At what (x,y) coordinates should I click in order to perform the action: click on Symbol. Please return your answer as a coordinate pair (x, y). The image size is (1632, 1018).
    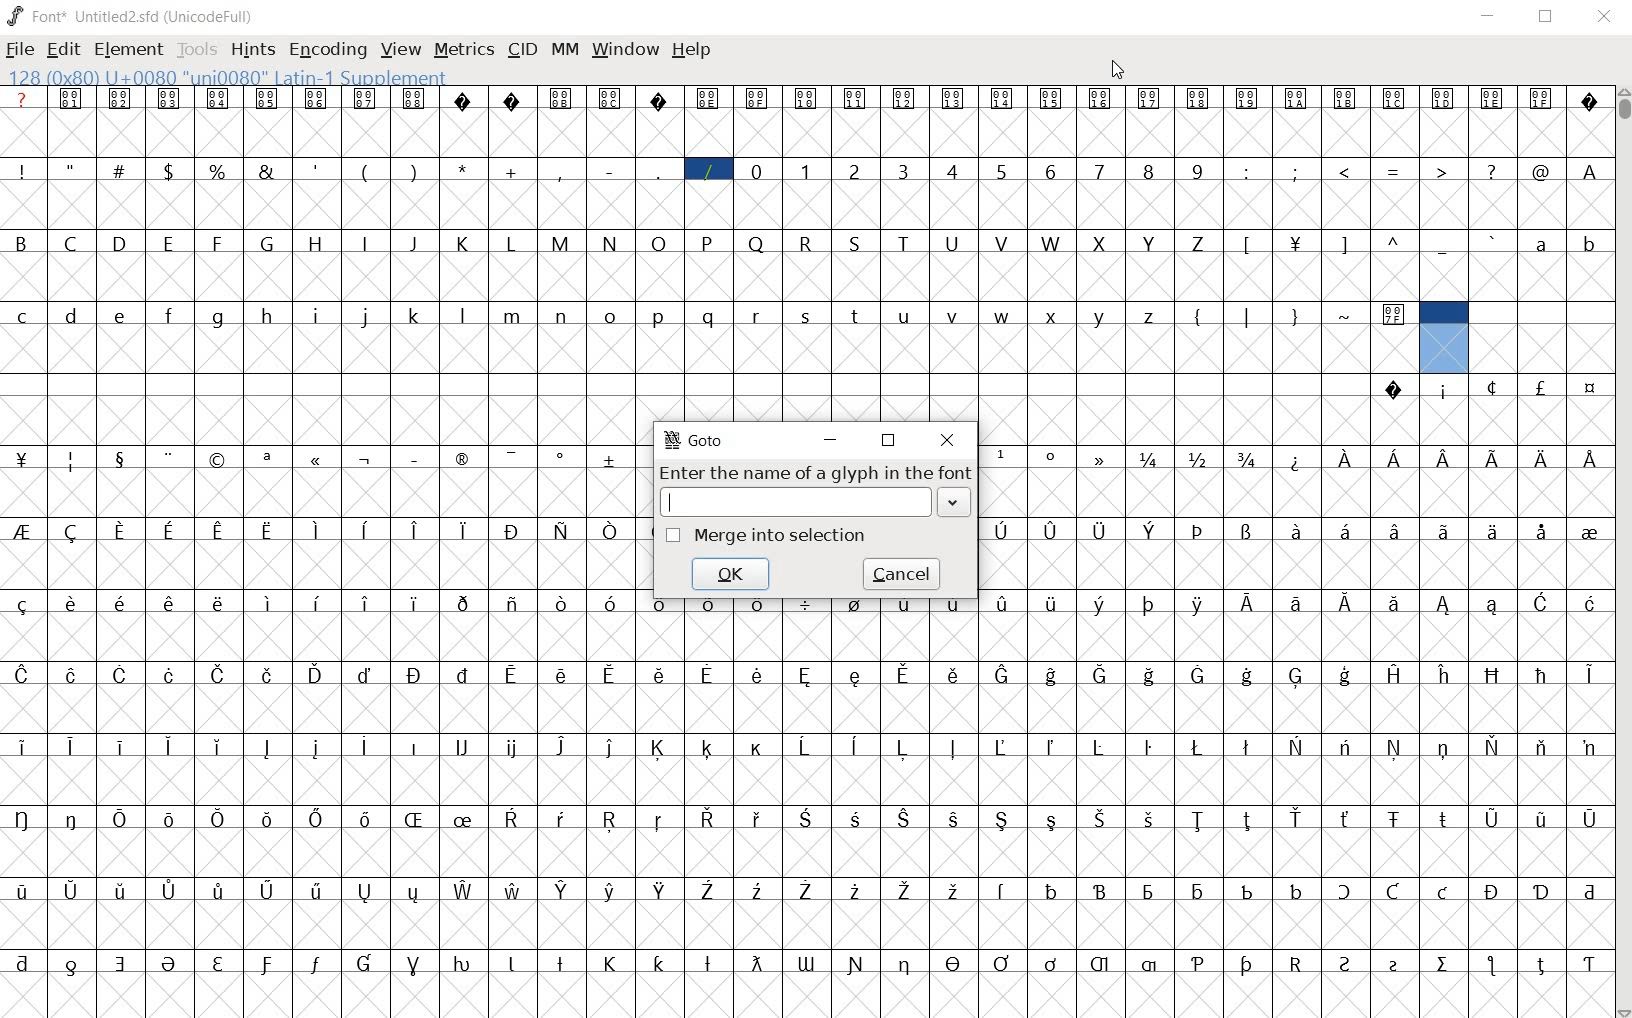
    Looking at the image, I should click on (1590, 817).